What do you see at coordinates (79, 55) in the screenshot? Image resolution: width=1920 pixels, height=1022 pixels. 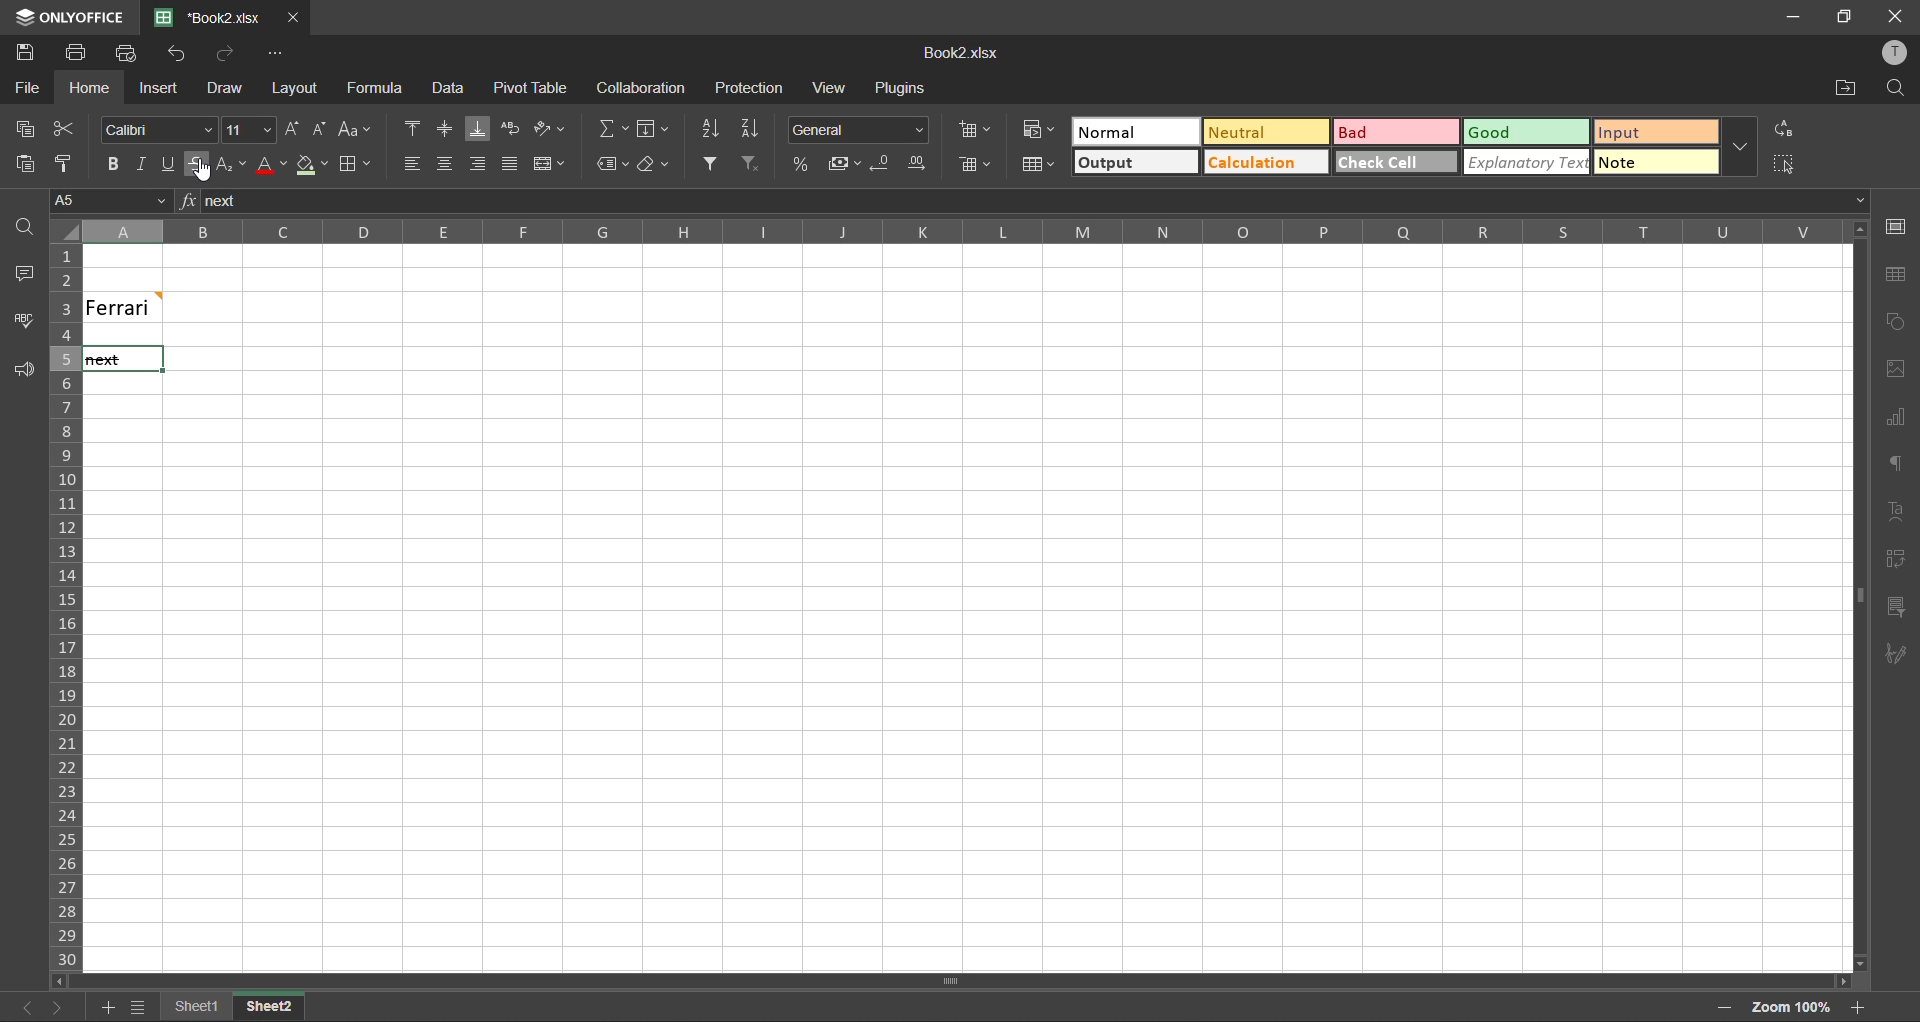 I see `print` at bounding box center [79, 55].